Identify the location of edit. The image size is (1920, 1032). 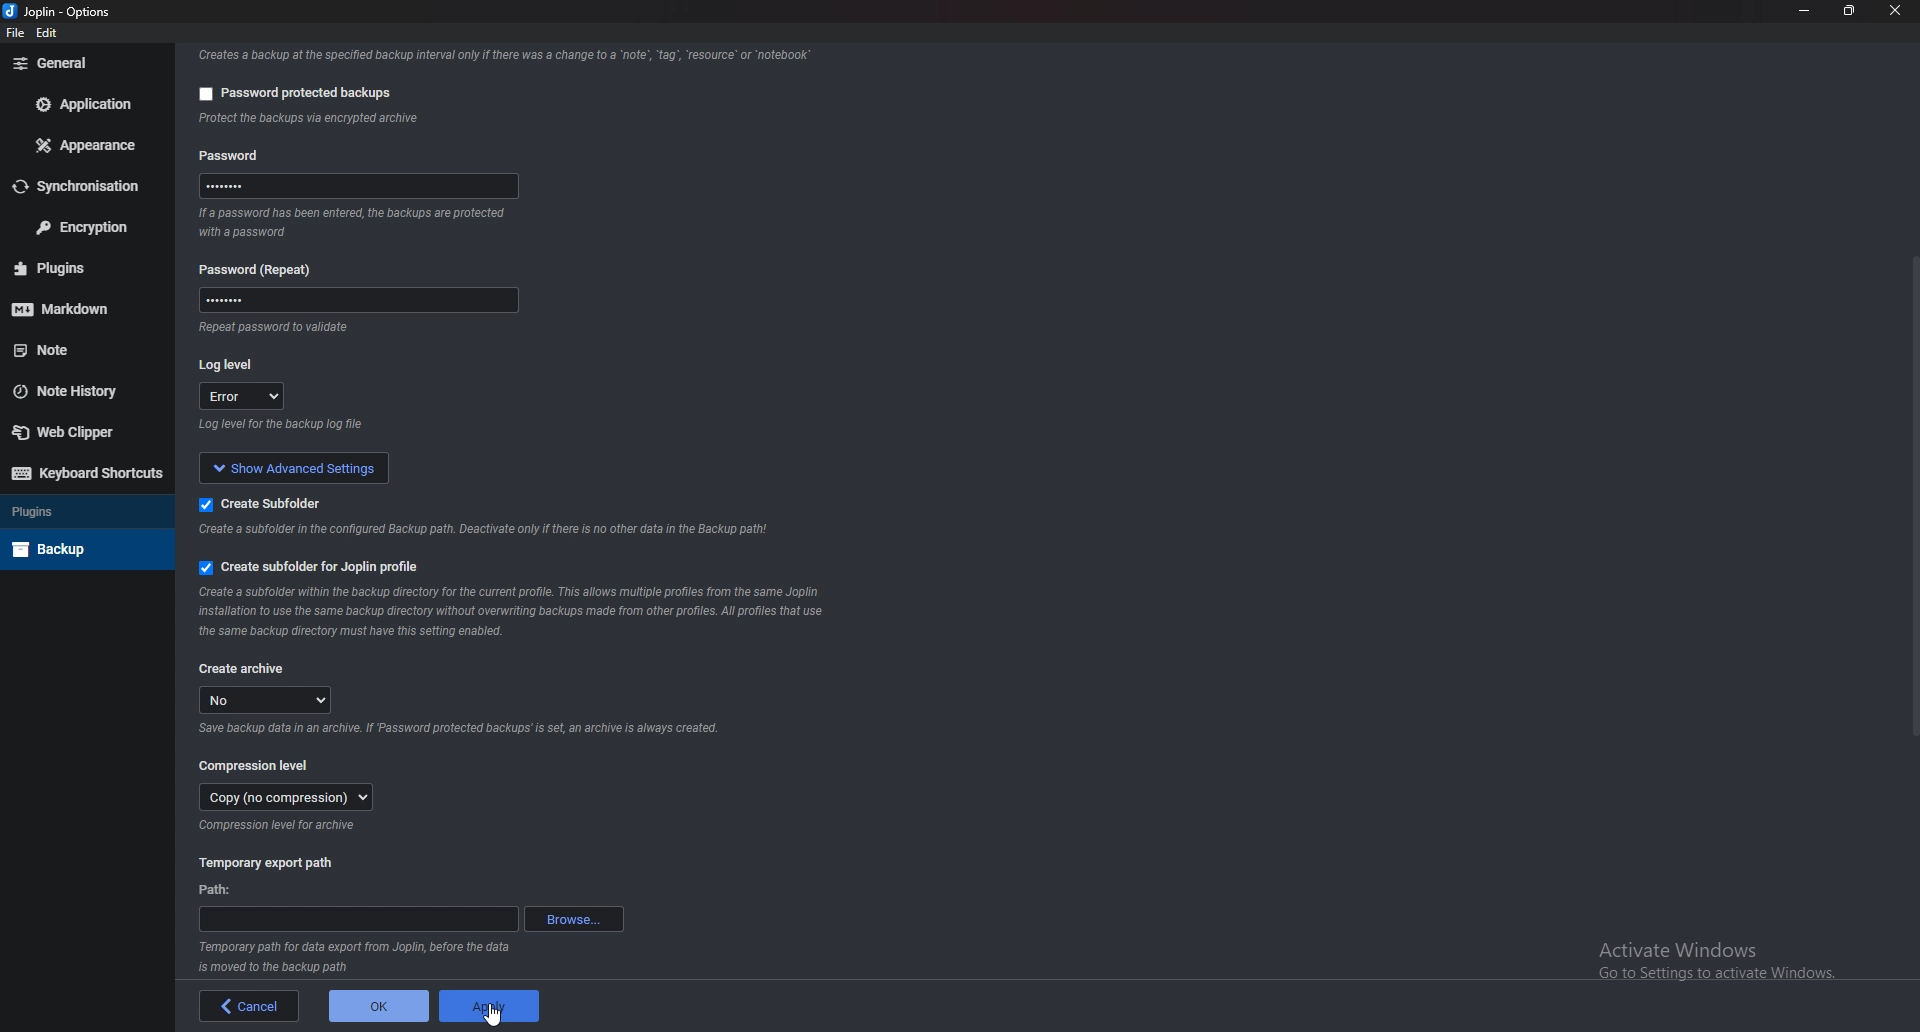
(48, 34).